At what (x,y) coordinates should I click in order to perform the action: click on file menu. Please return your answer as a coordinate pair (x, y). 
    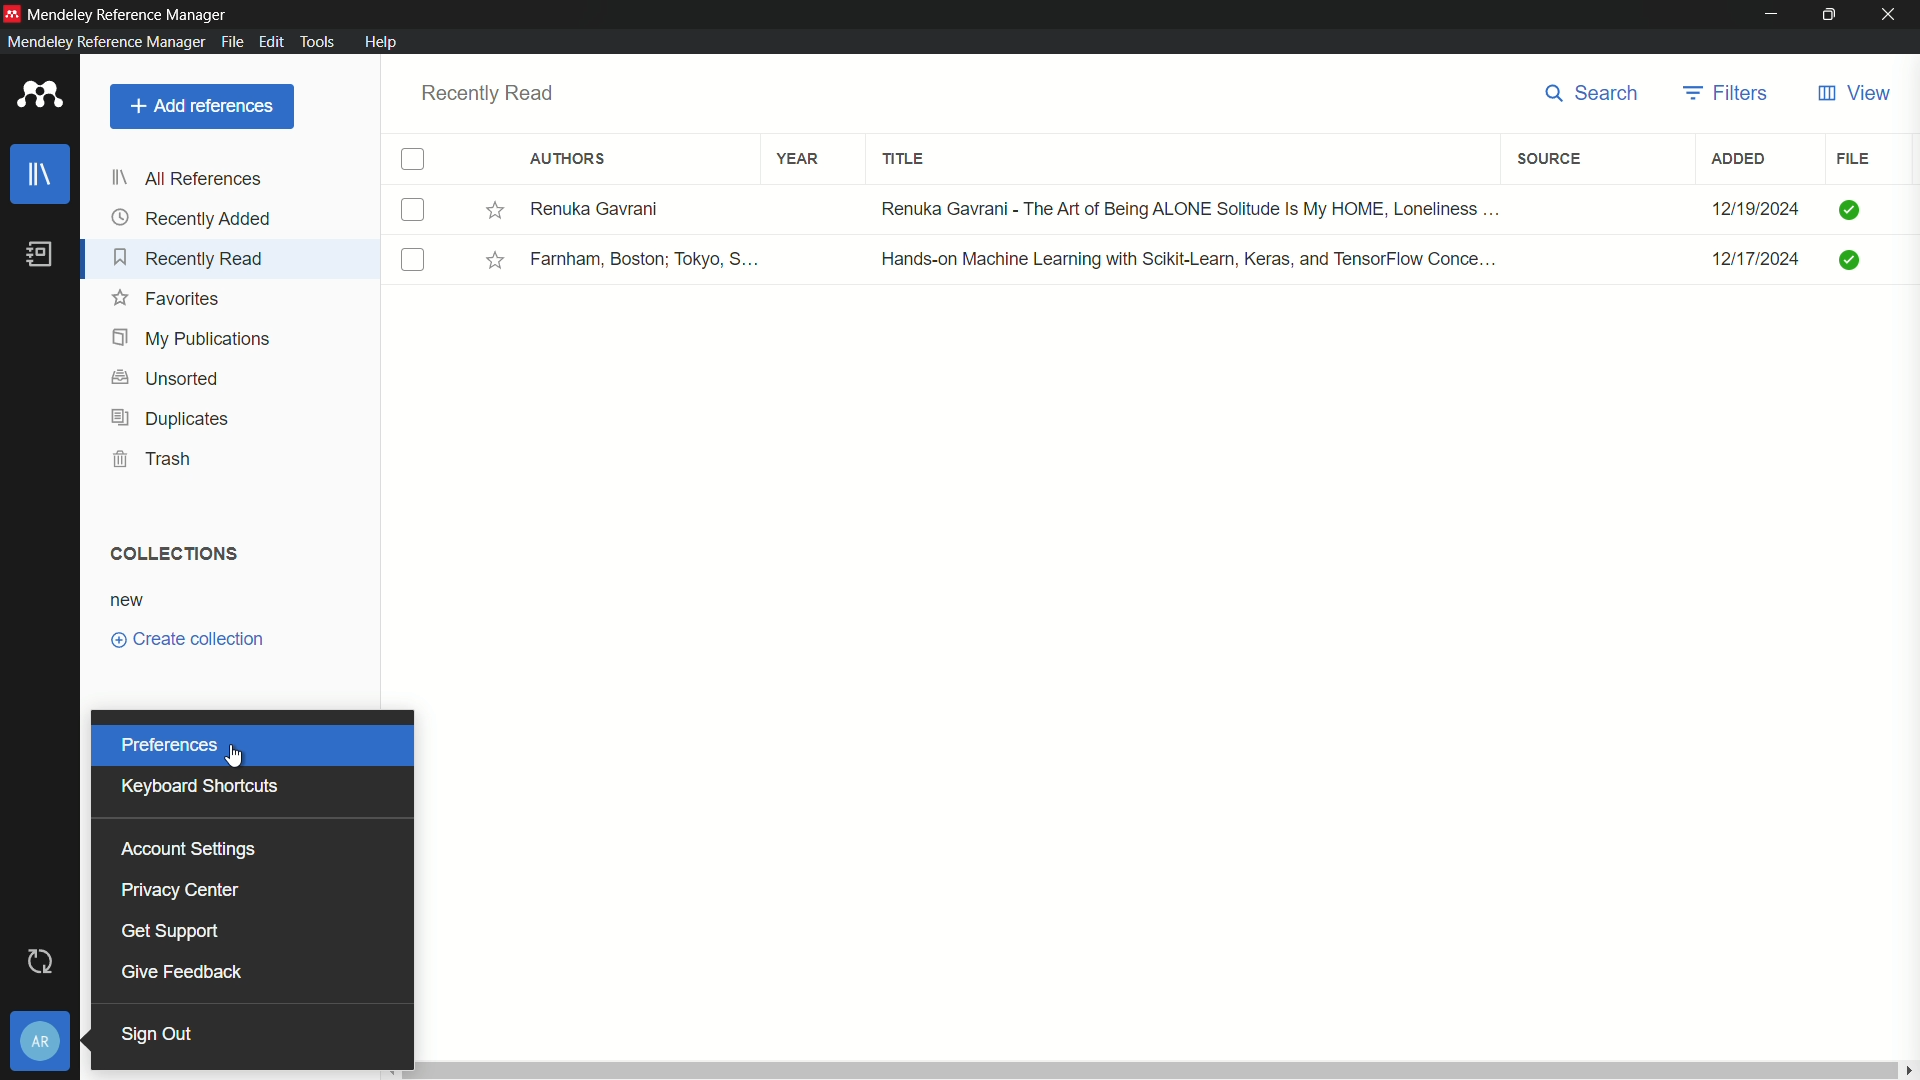
    Looking at the image, I should click on (233, 43).